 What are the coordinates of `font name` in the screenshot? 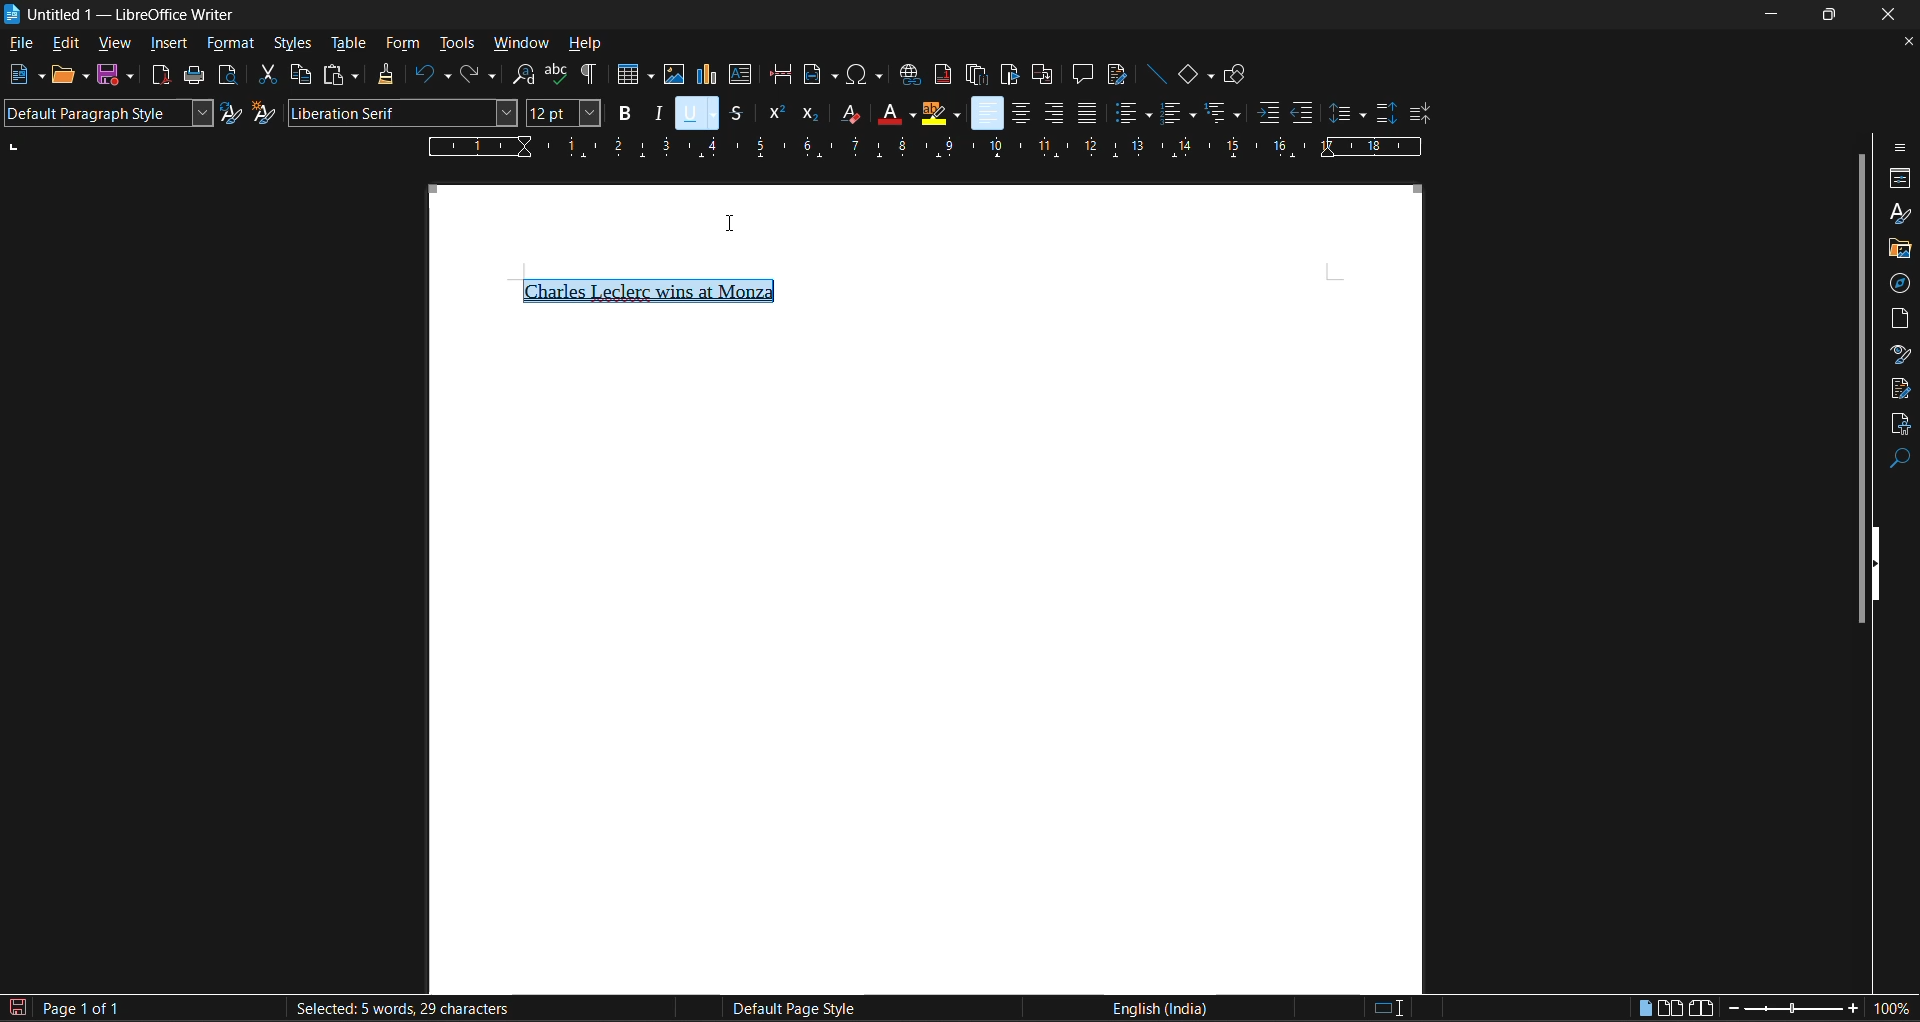 It's located at (401, 112).